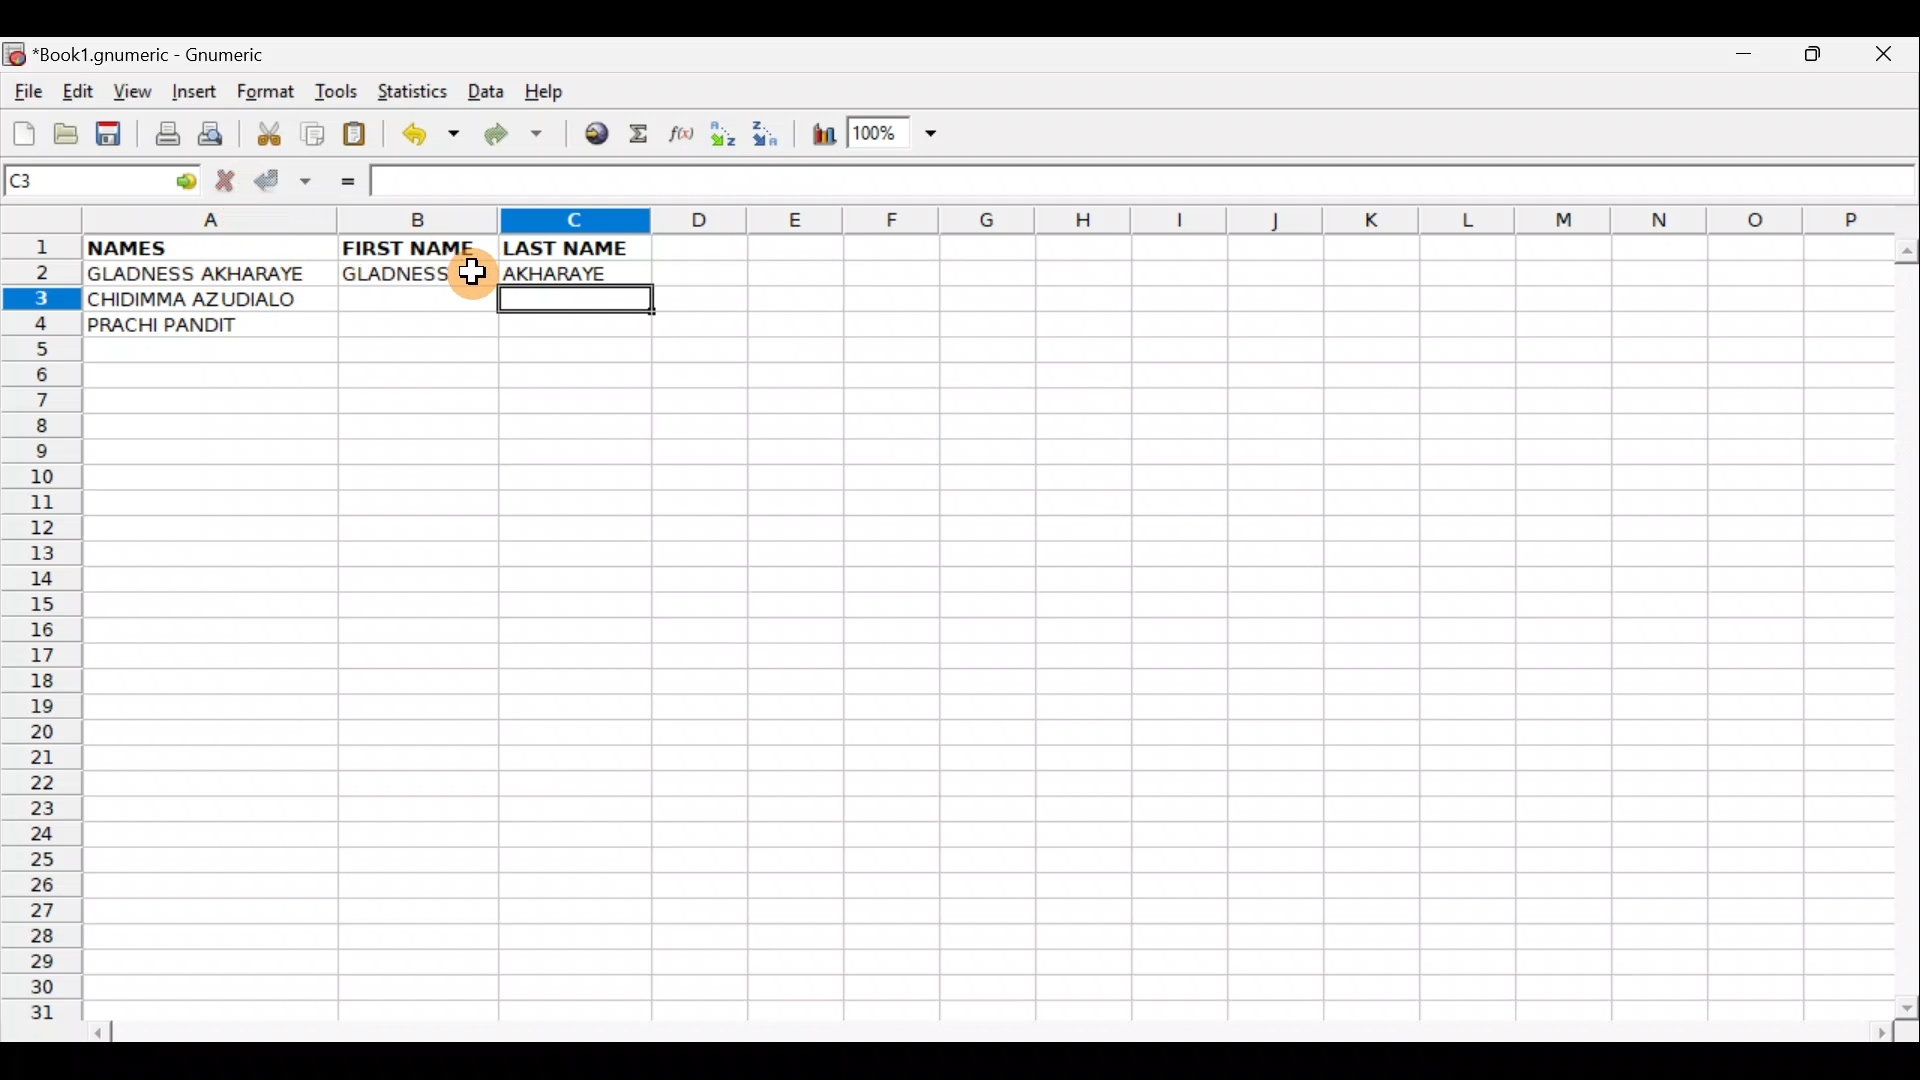  Describe the element at coordinates (418, 90) in the screenshot. I see `Statistics` at that location.